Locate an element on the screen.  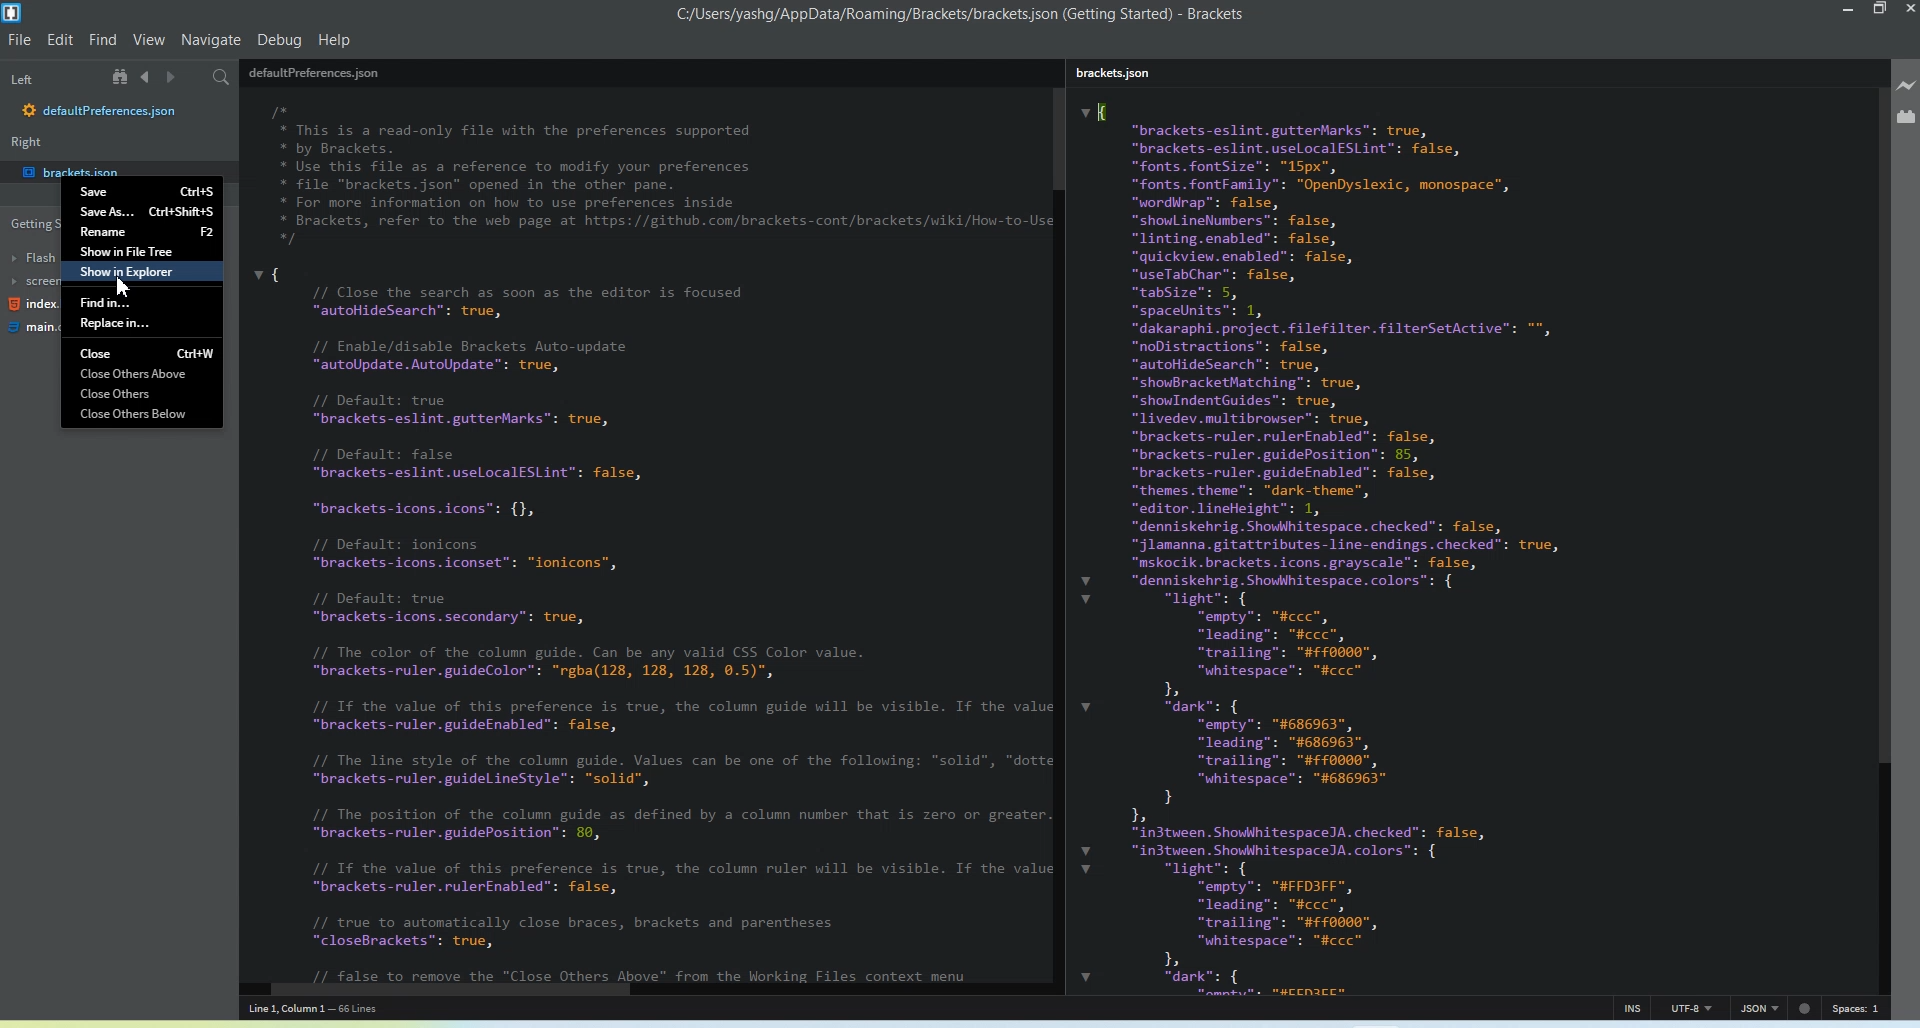
Horizontal Scroll bar is located at coordinates (641, 990).